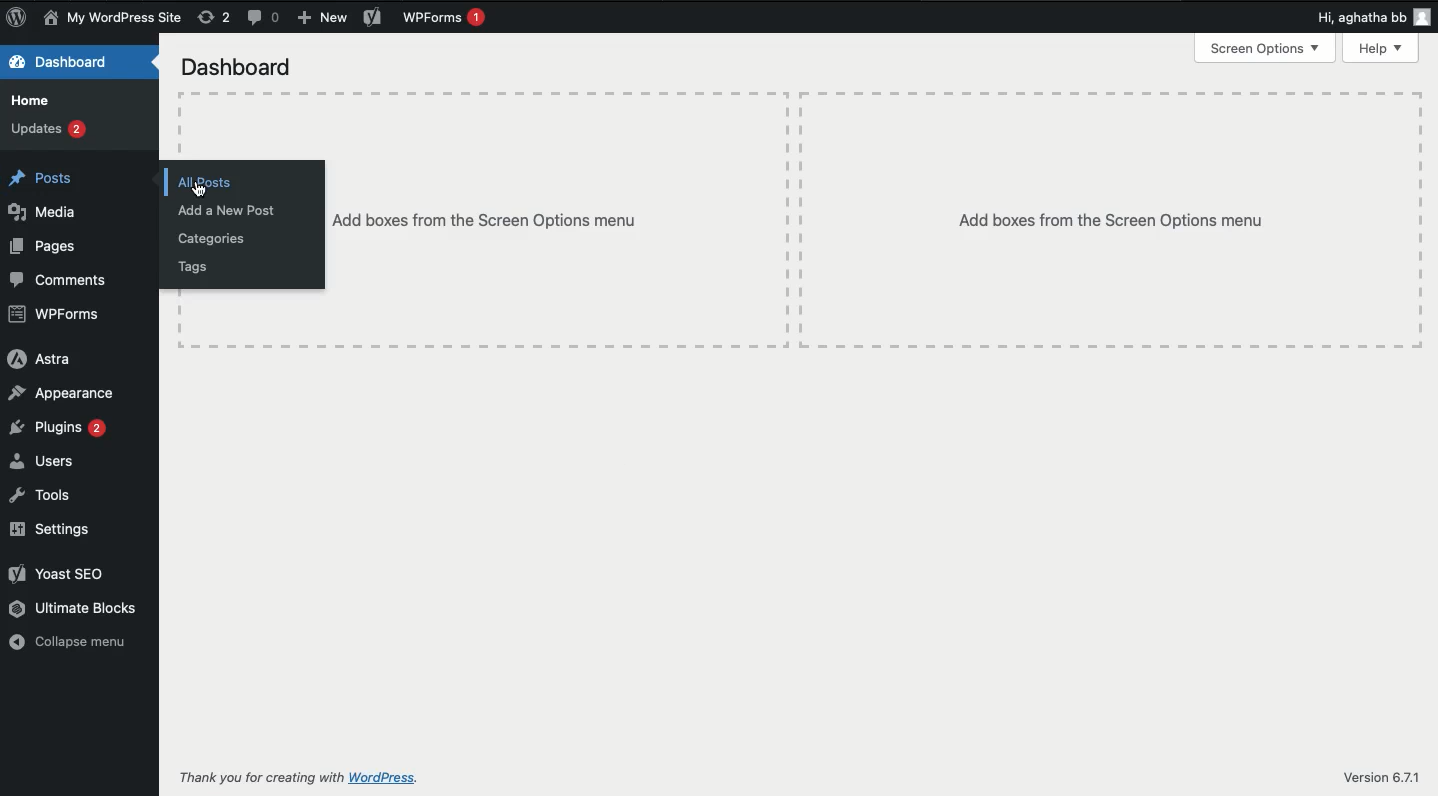  Describe the element at coordinates (1380, 776) in the screenshot. I see `Version 6.7.1` at that location.